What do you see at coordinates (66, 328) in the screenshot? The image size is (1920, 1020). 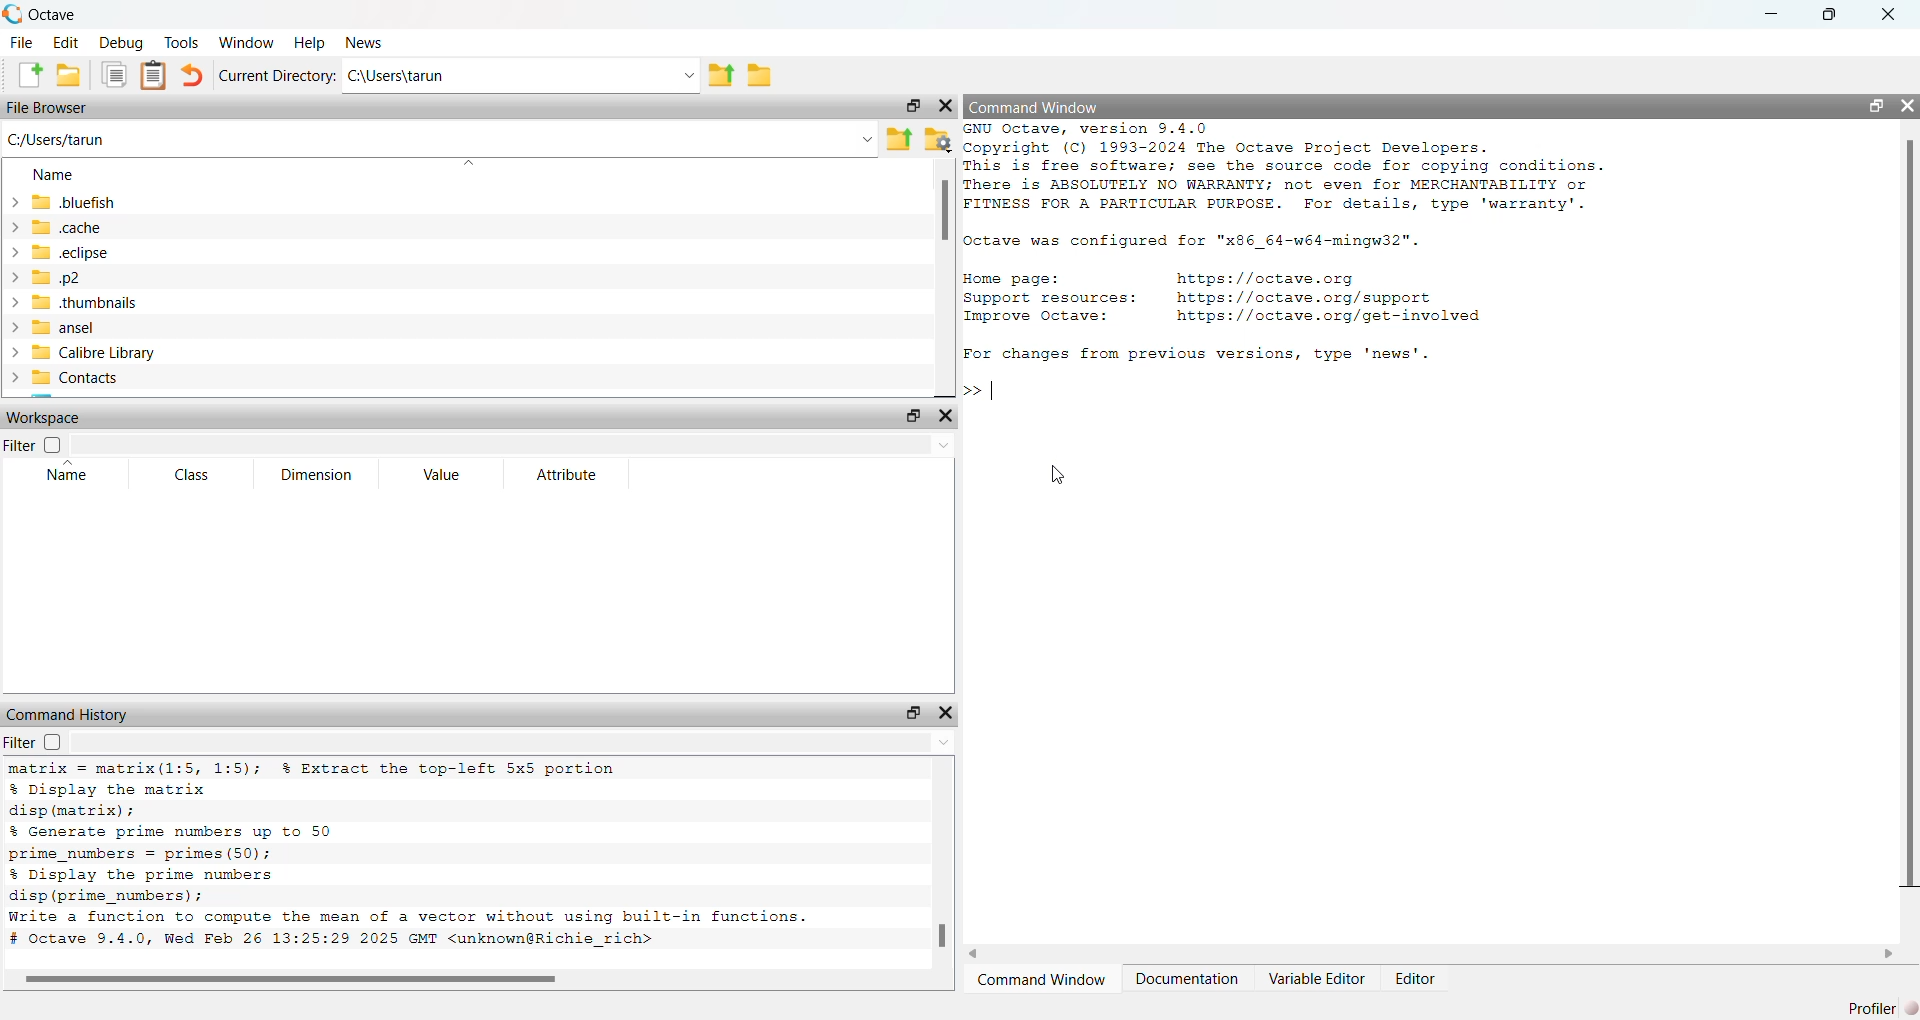 I see `ansel` at bounding box center [66, 328].